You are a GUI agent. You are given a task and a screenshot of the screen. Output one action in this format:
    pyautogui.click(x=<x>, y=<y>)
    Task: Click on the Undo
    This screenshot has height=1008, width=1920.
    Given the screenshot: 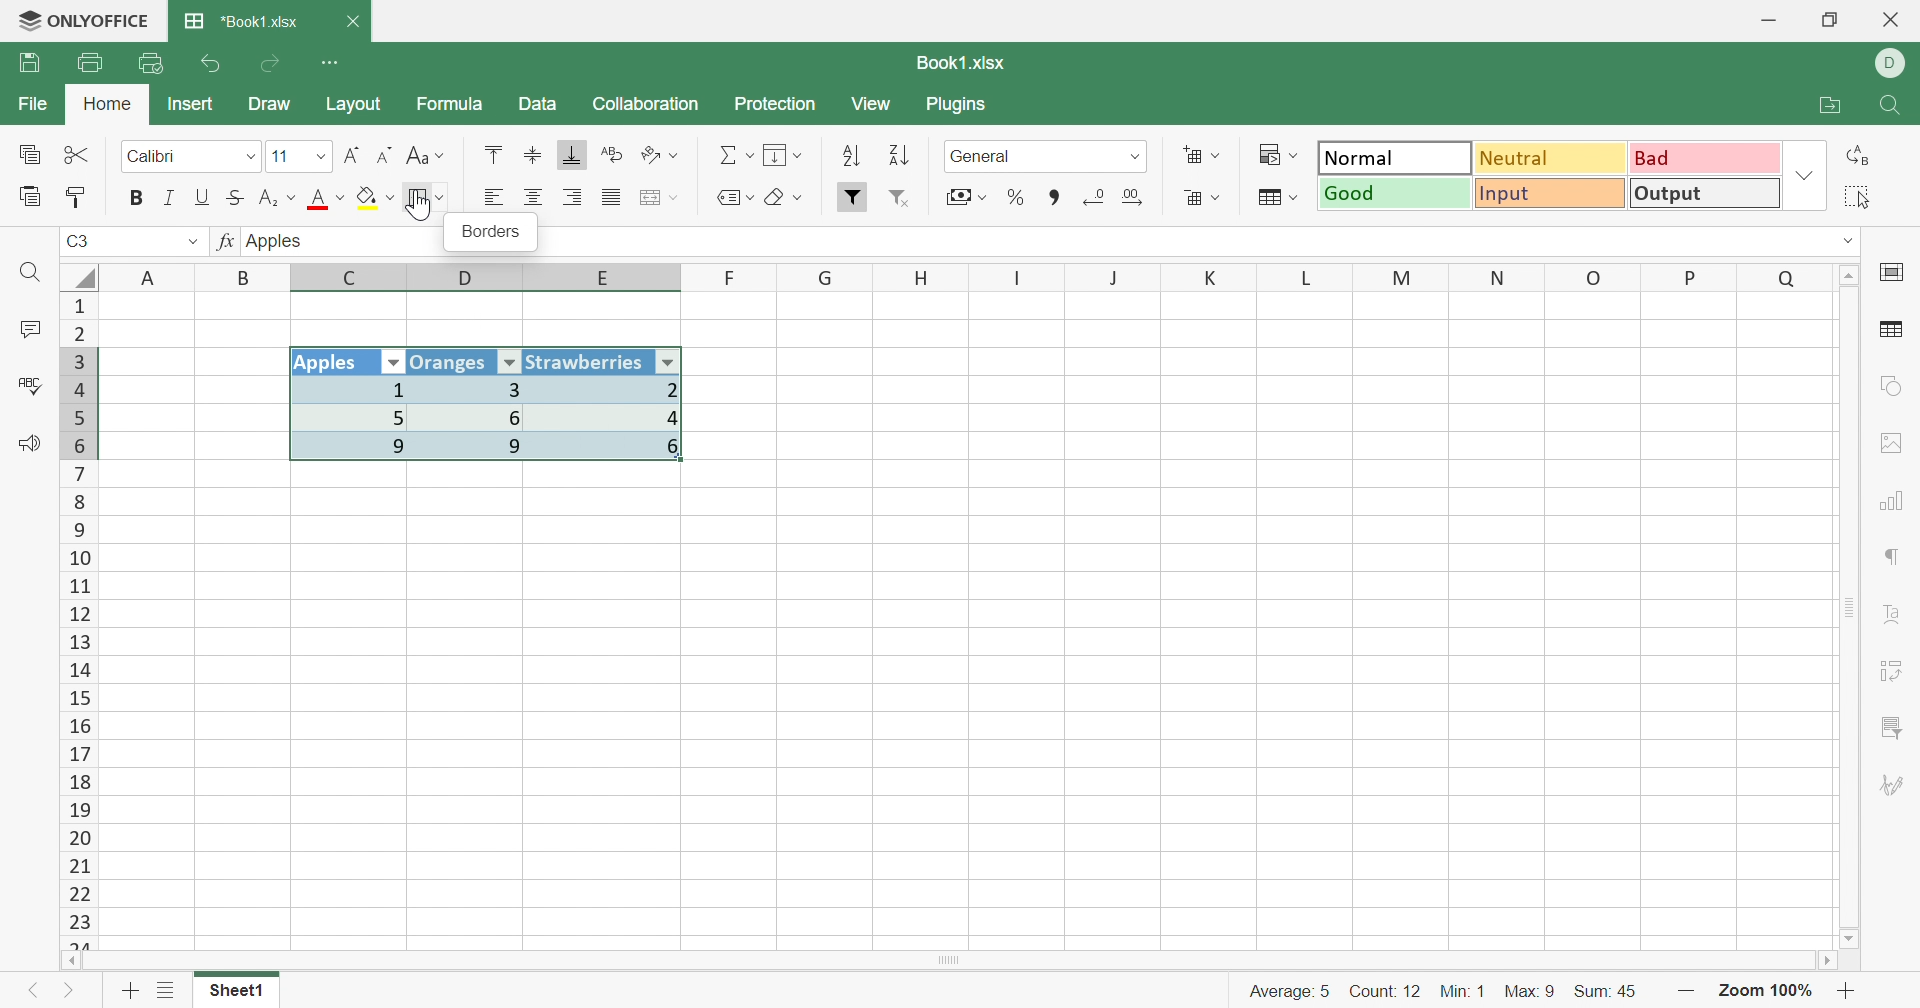 What is the action you would take?
    pyautogui.click(x=212, y=64)
    